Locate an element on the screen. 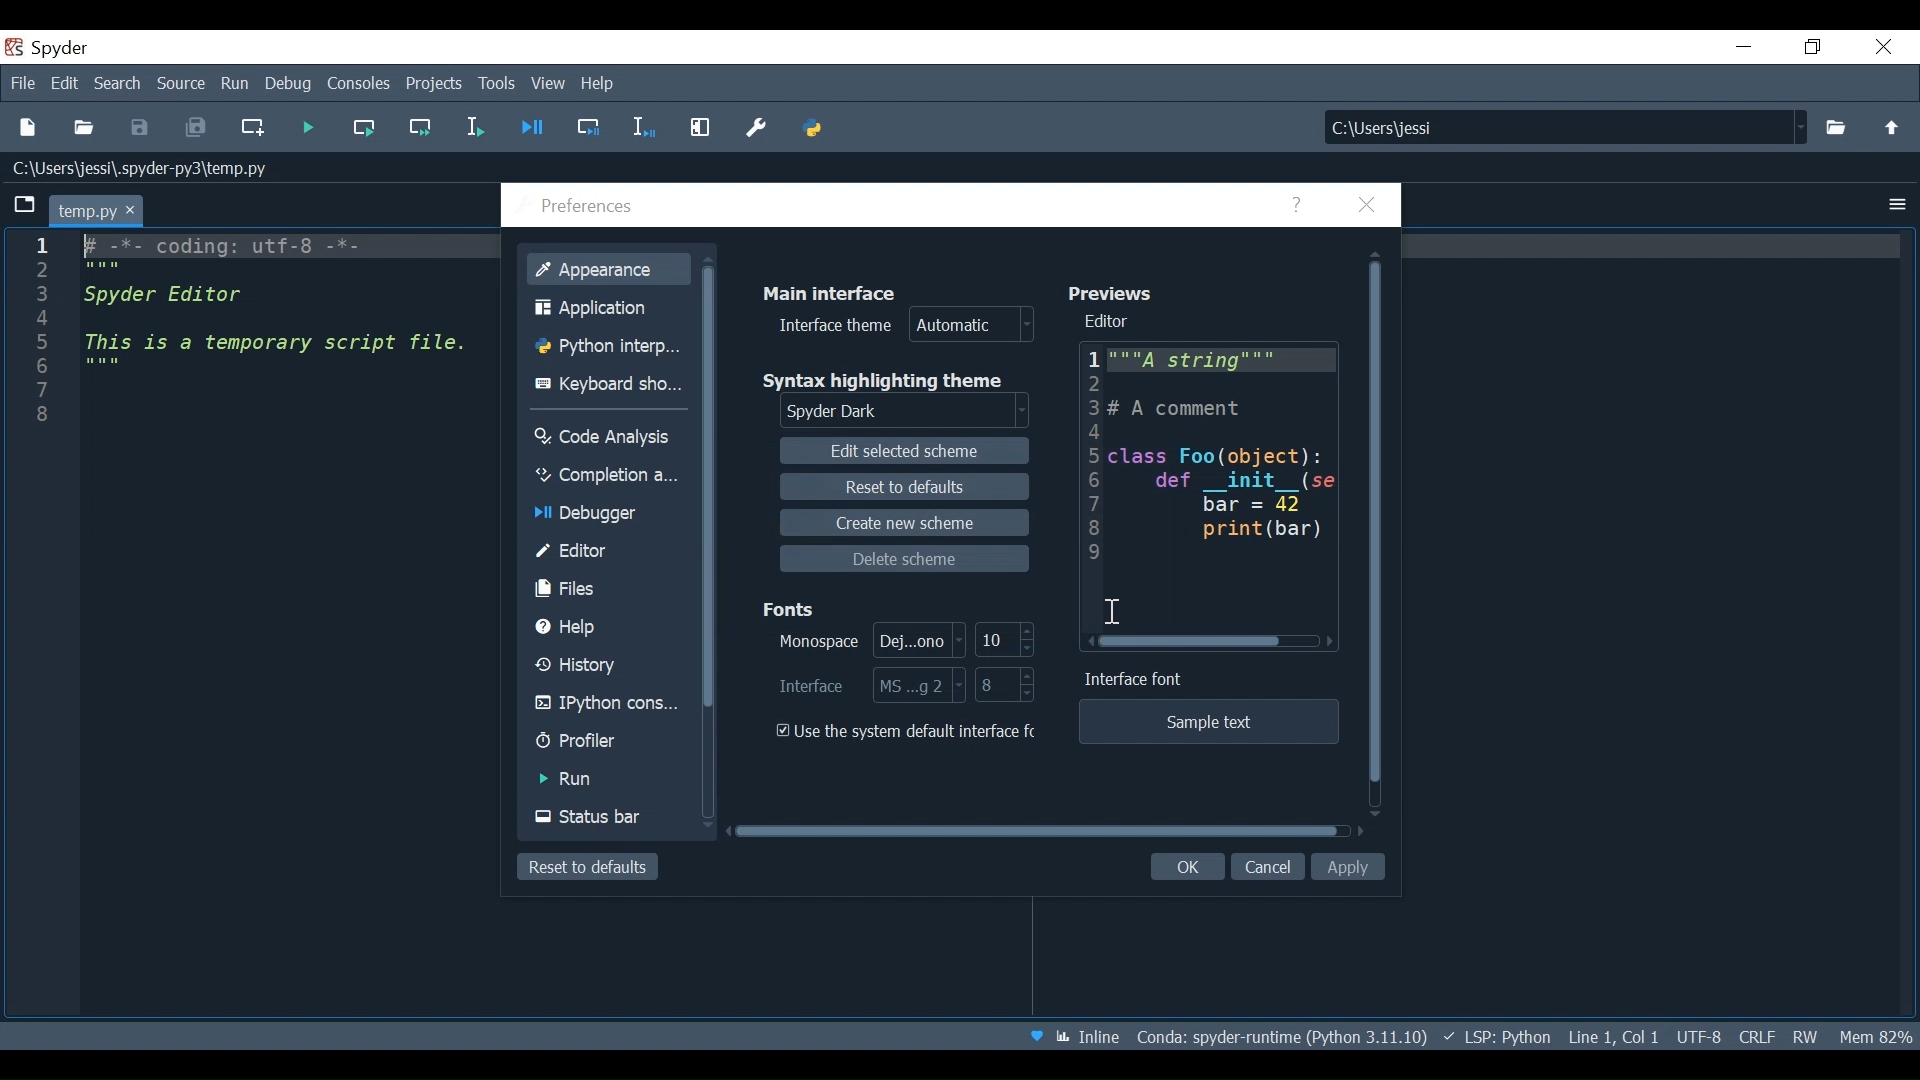 The width and height of the screenshot is (1920, 1080). IPython console is located at coordinates (608, 705).